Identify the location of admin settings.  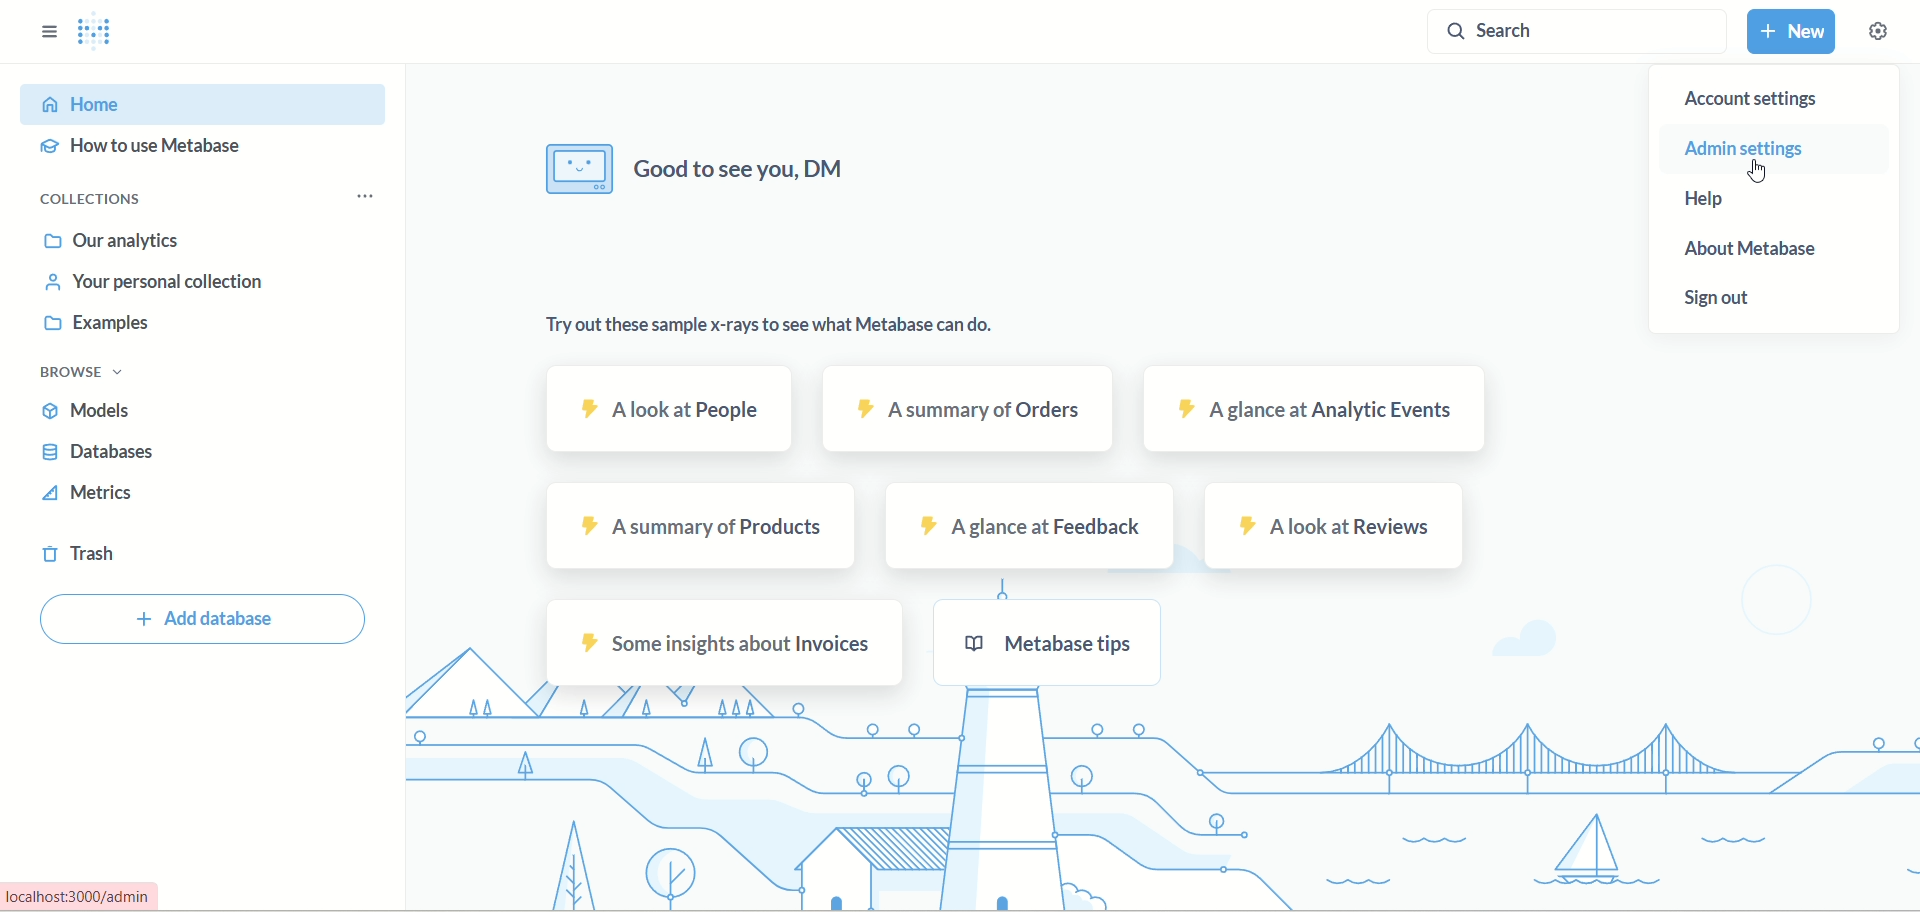
(1765, 149).